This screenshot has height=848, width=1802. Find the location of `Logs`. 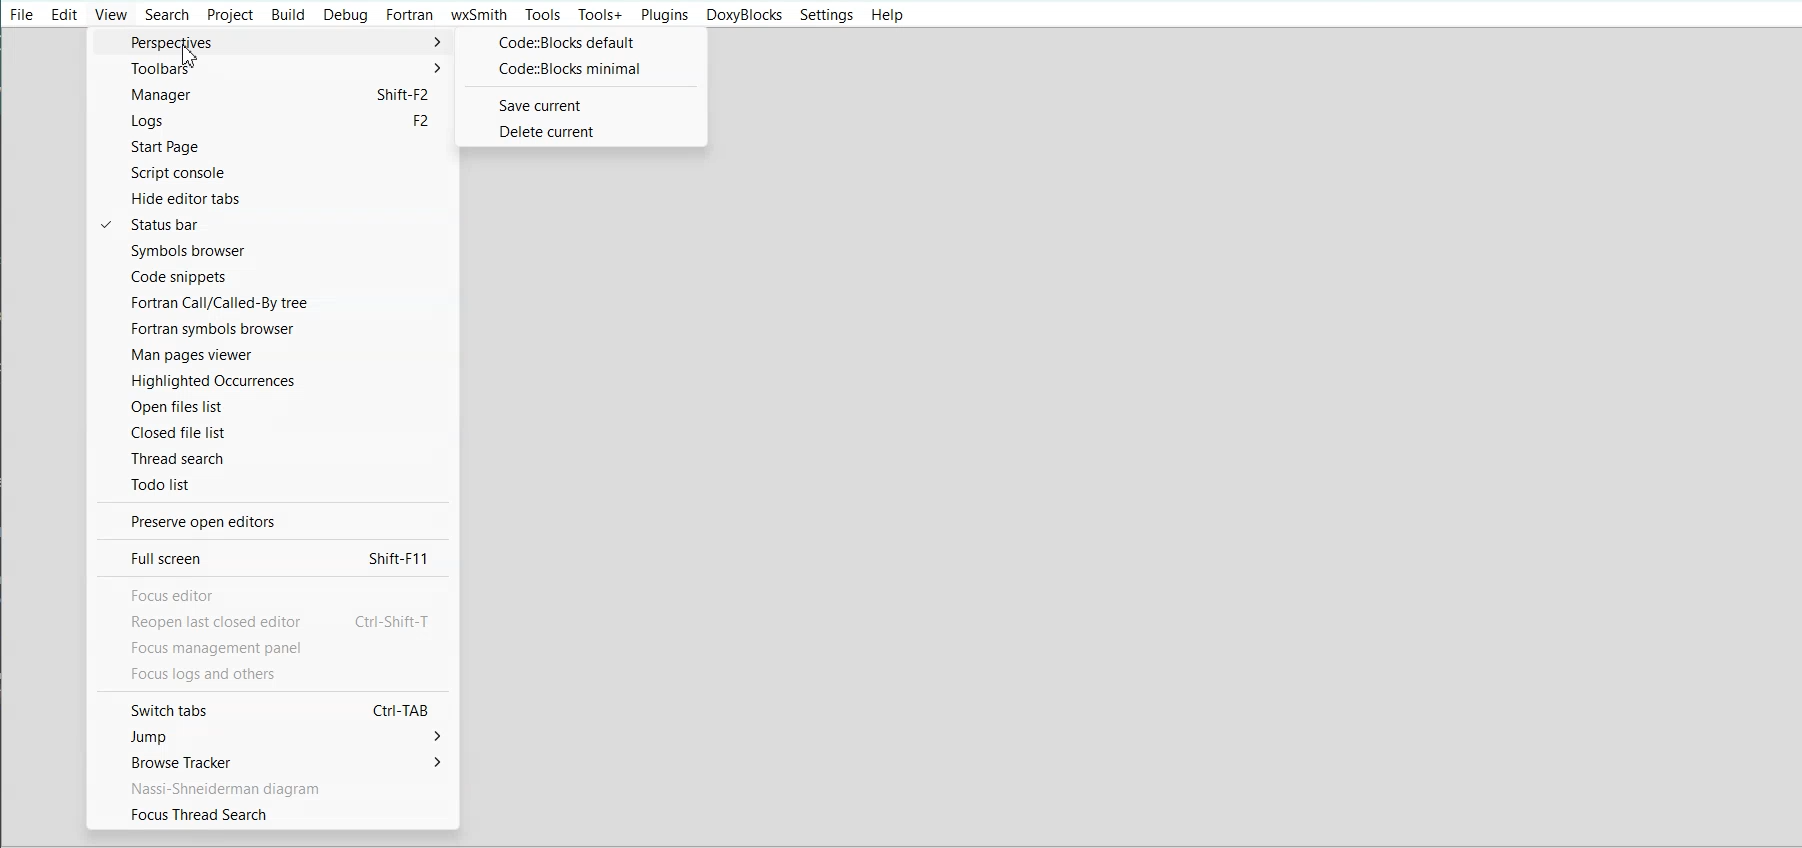

Logs is located at coordinates (274, 122).